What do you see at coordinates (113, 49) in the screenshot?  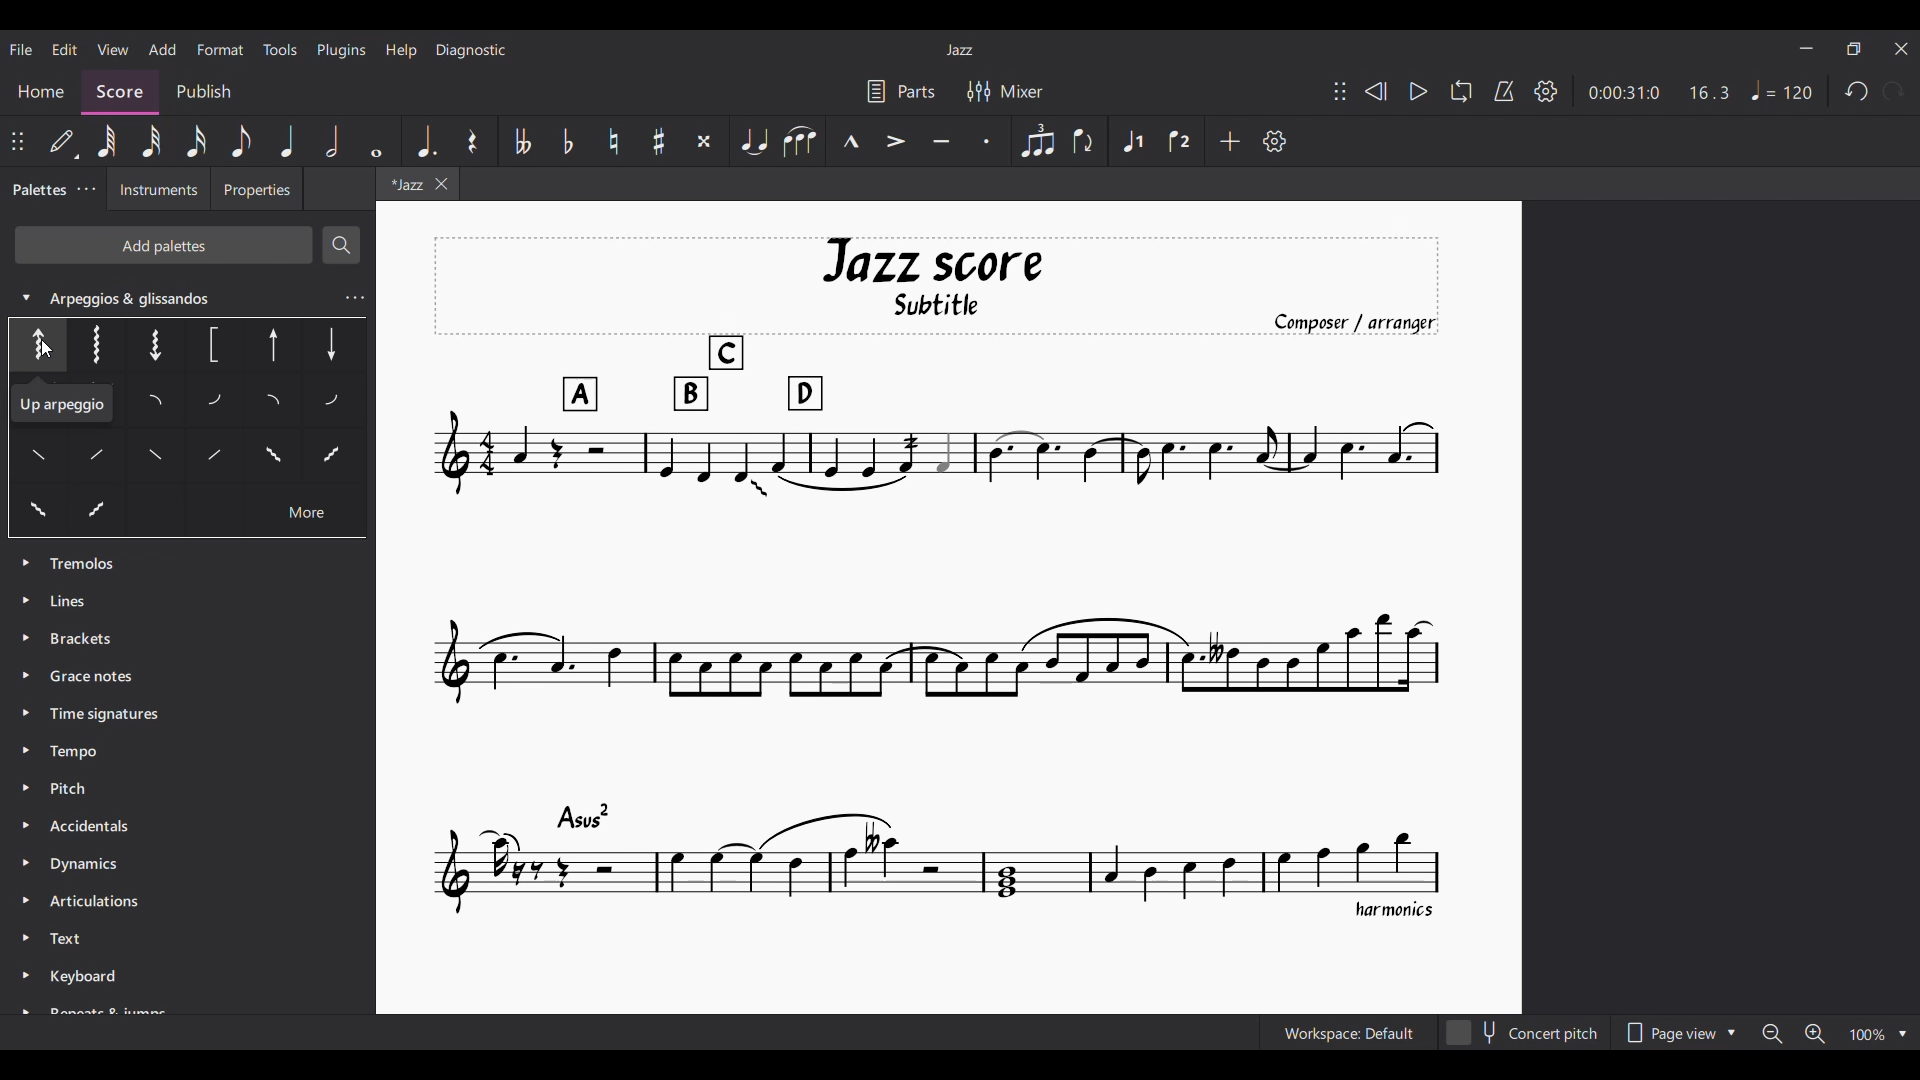 I see `View menu` at bounding box center [113, 49].